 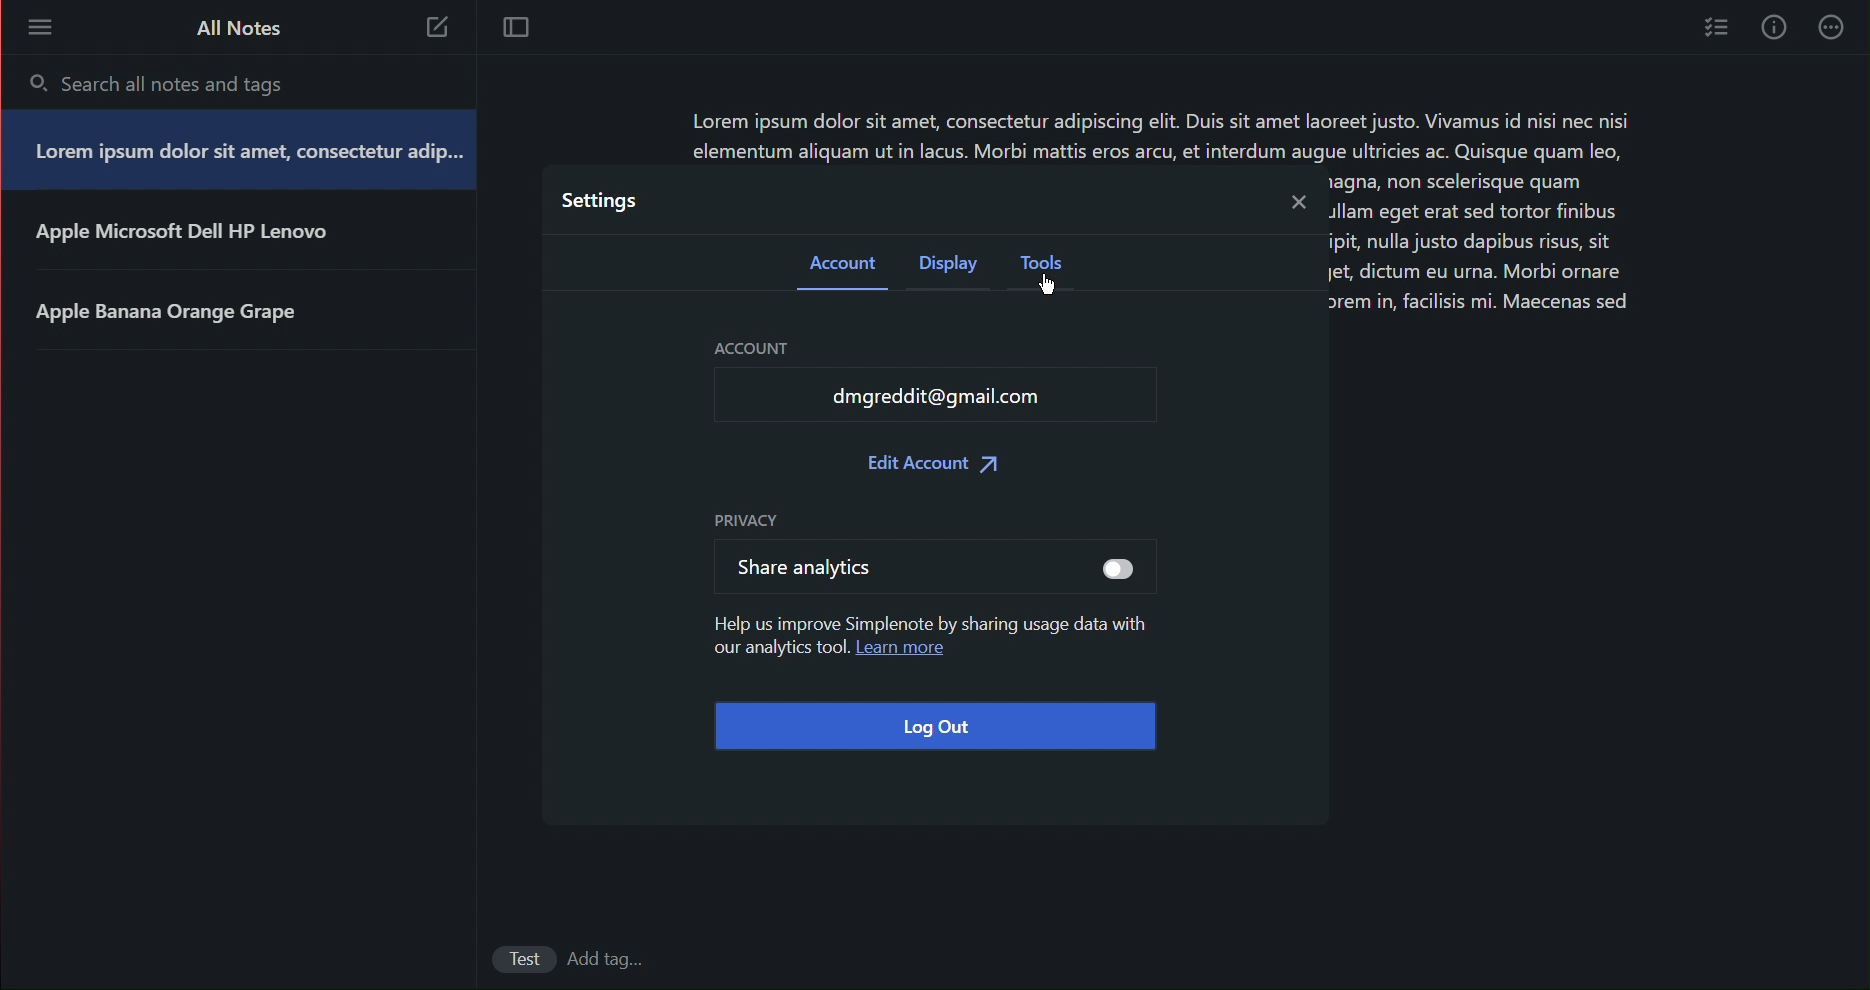 I want to click on Account, so click(x=839, y=264).